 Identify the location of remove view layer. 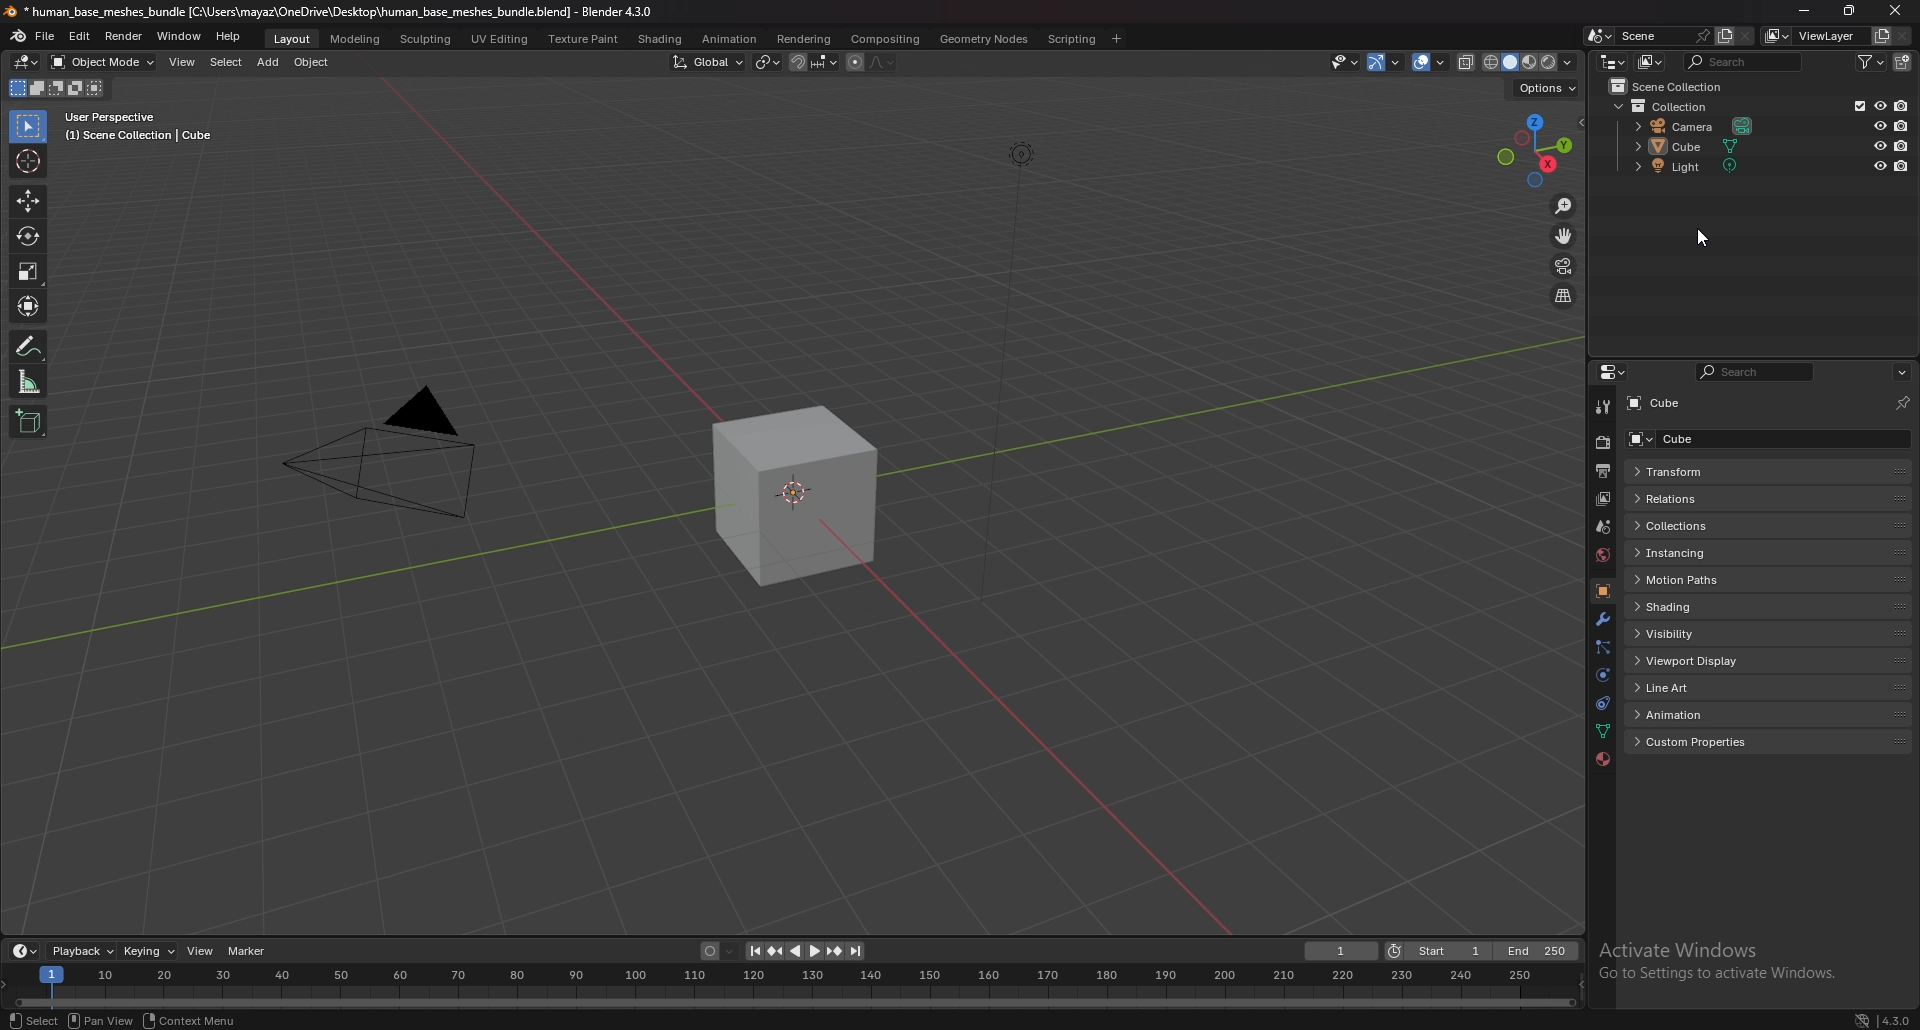
(1903, 36).